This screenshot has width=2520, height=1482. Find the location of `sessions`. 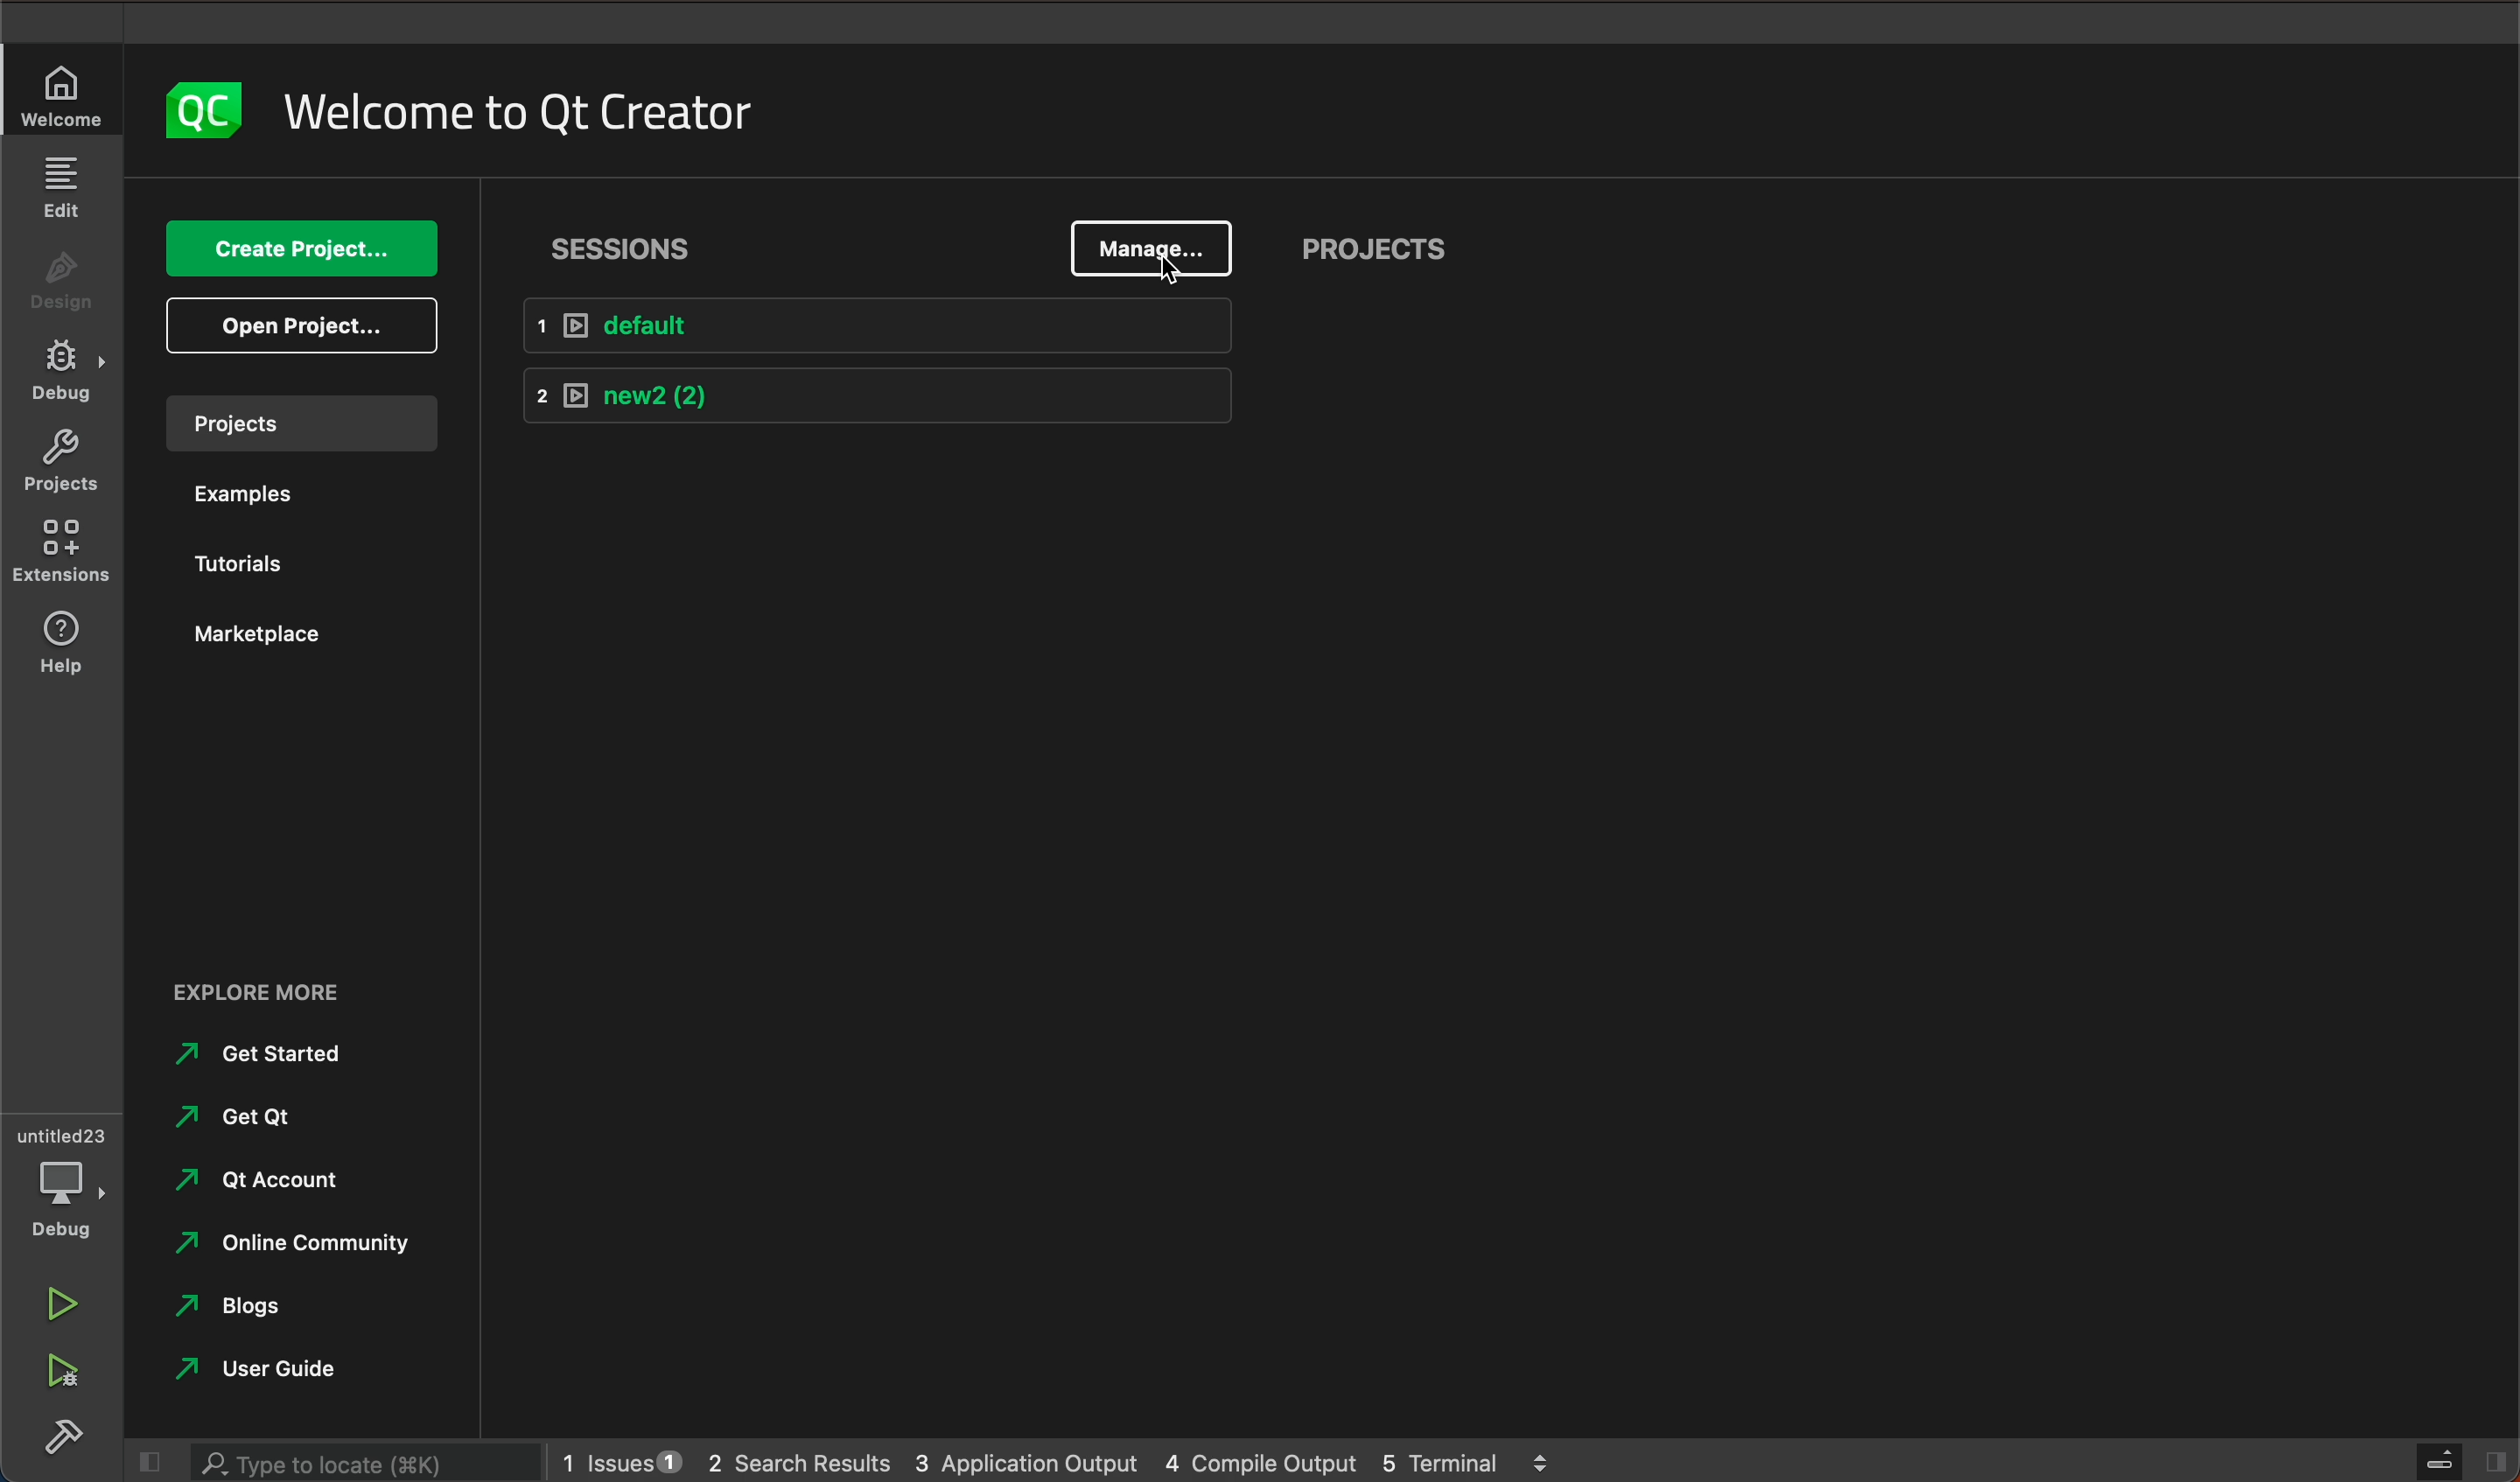

sessions is located at coordinates (635, 250).